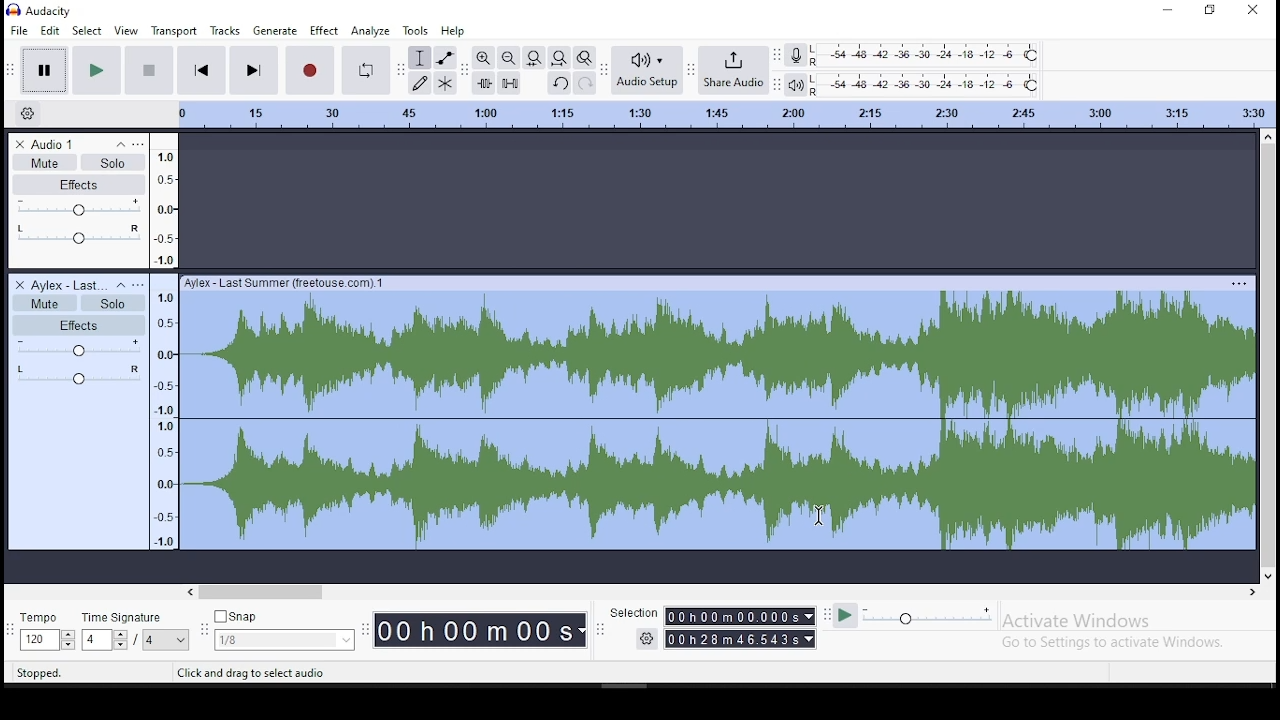 This screenshot has width=1280, height=720. I want to click on audio track name, so click(71, 284).